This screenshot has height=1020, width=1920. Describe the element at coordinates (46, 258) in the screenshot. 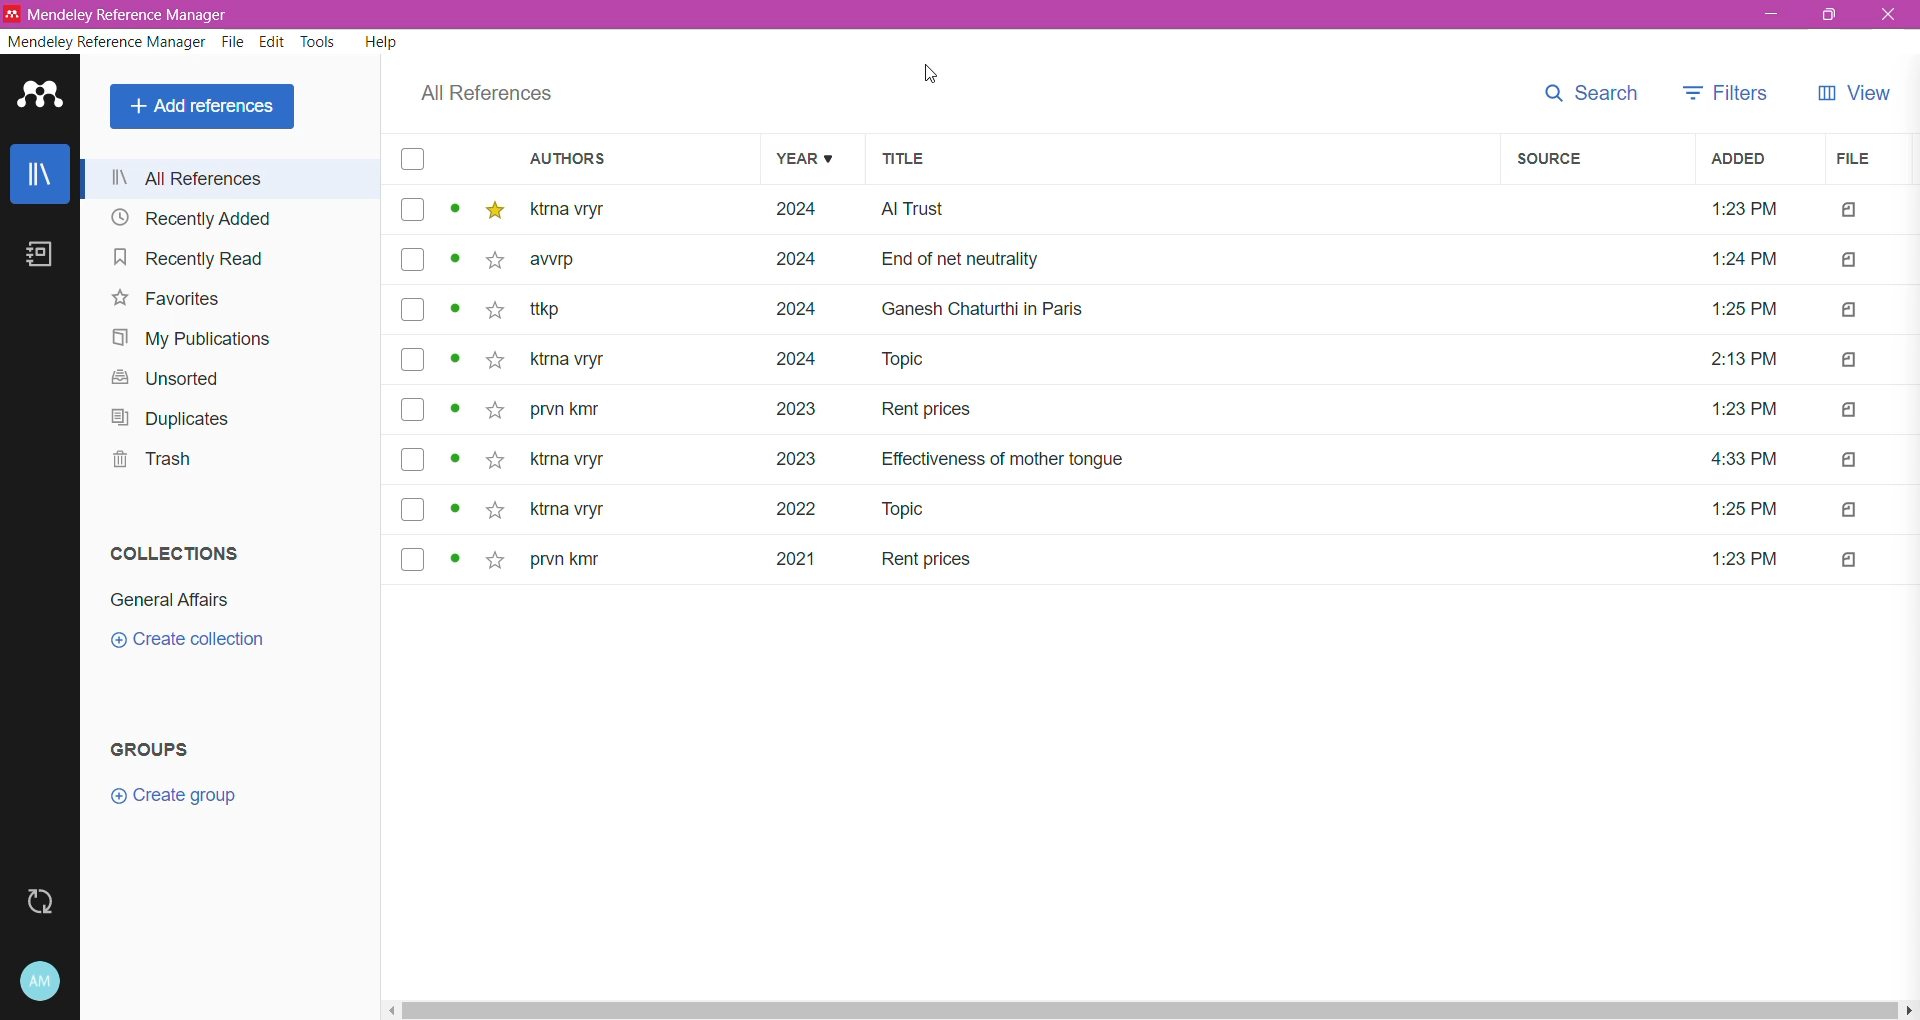

I see `Notes` at that location.